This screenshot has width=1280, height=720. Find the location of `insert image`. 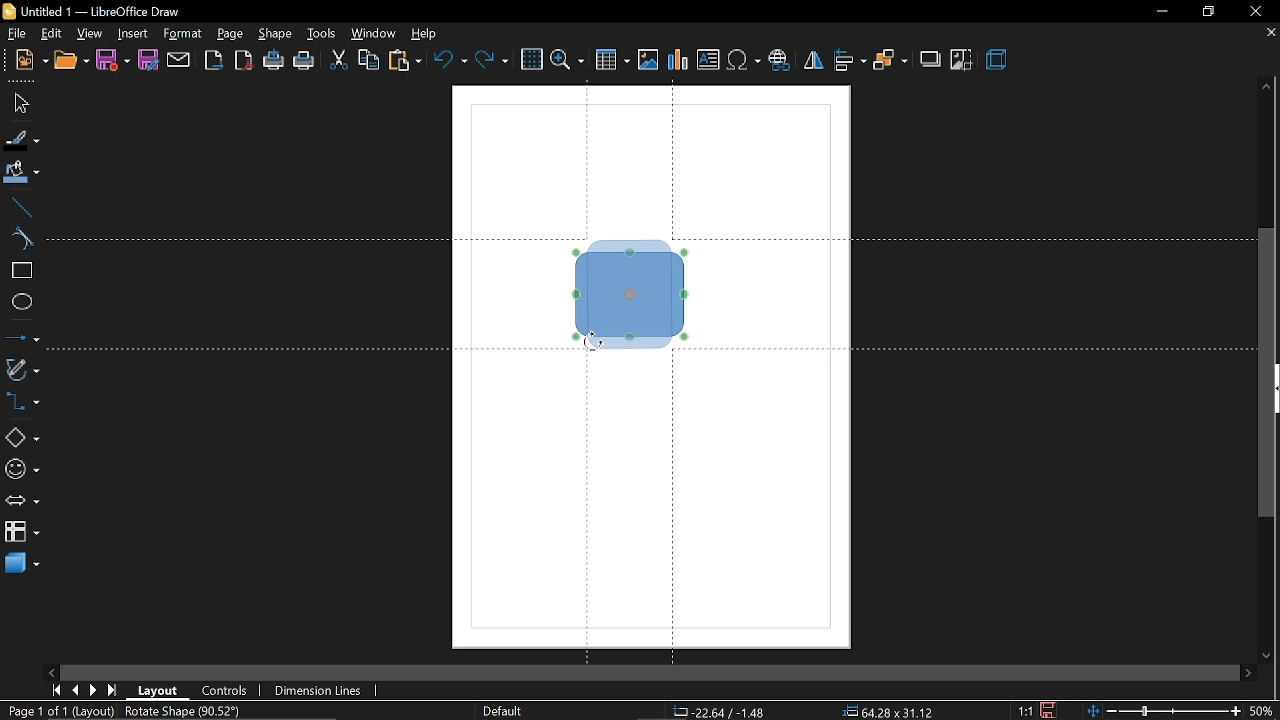

insert image is located at coordinates (646, 61).